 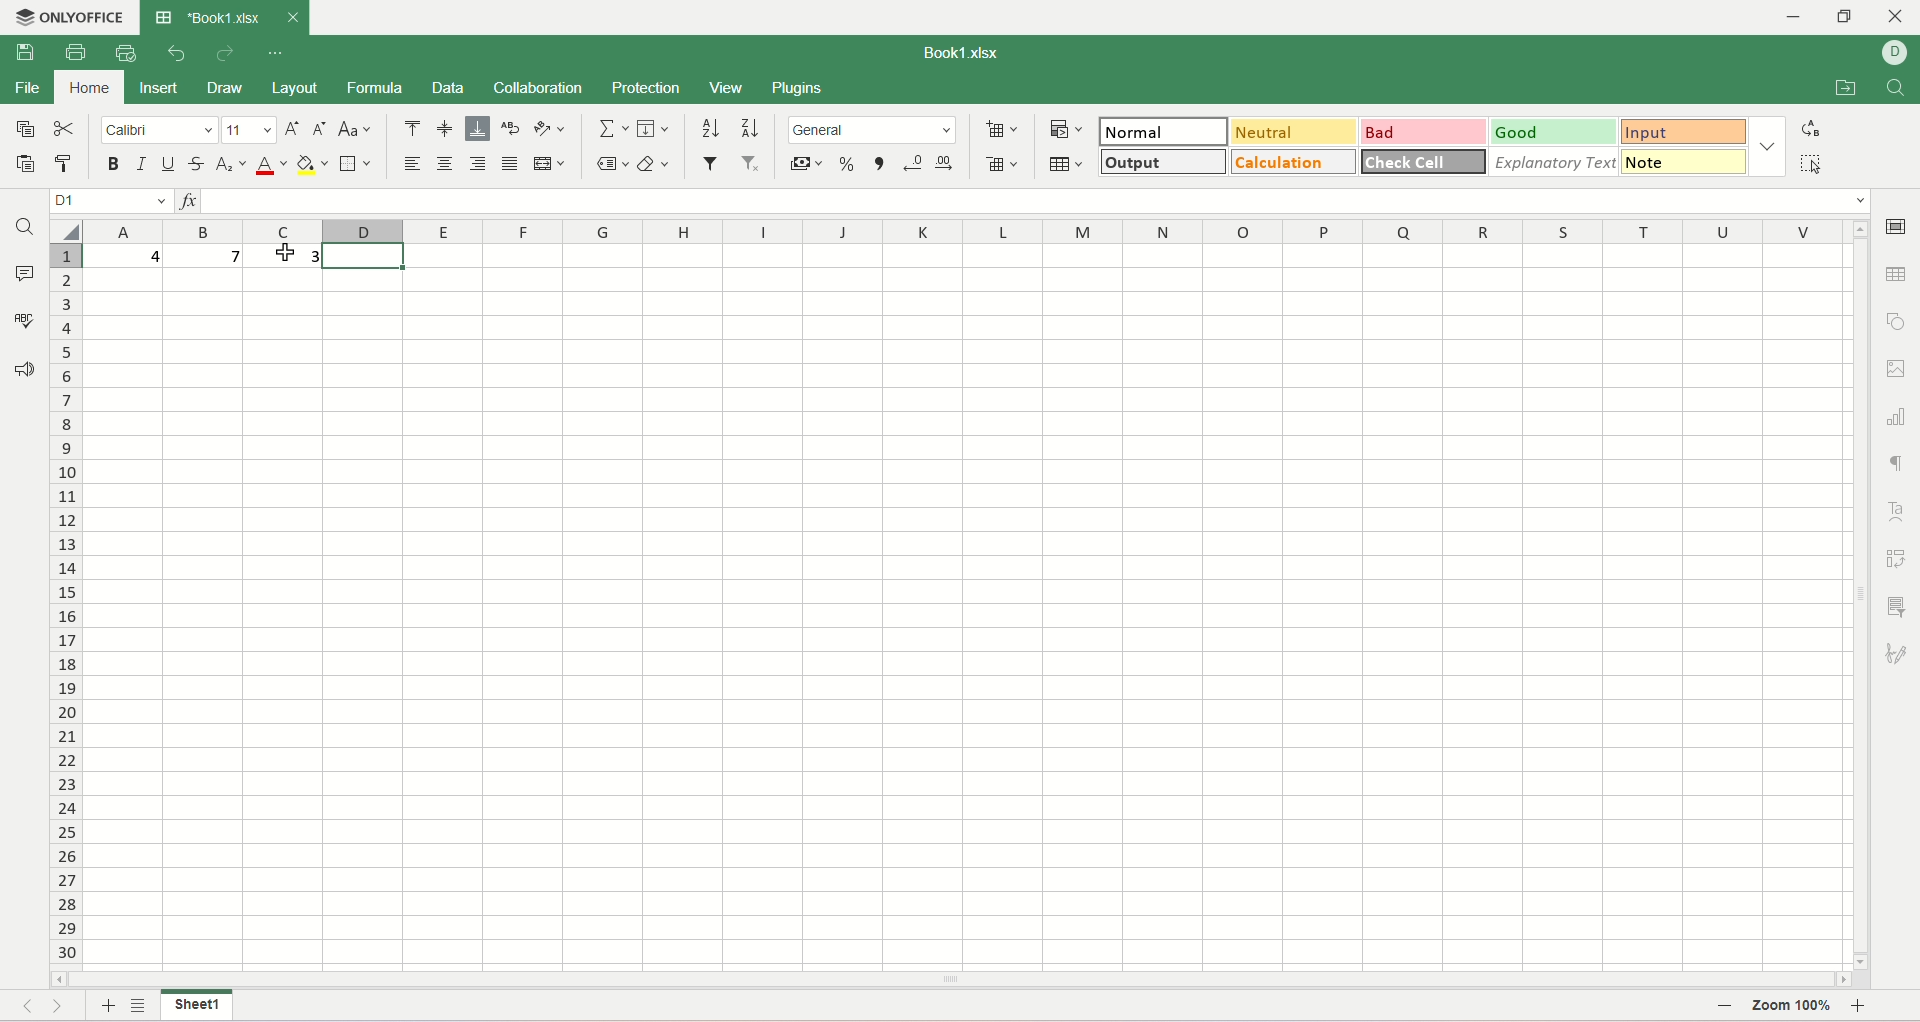 What do you see at coordinates (1900, 606) in the screenshot?
I see `slicer settings` at bounding box center [1900, 606].